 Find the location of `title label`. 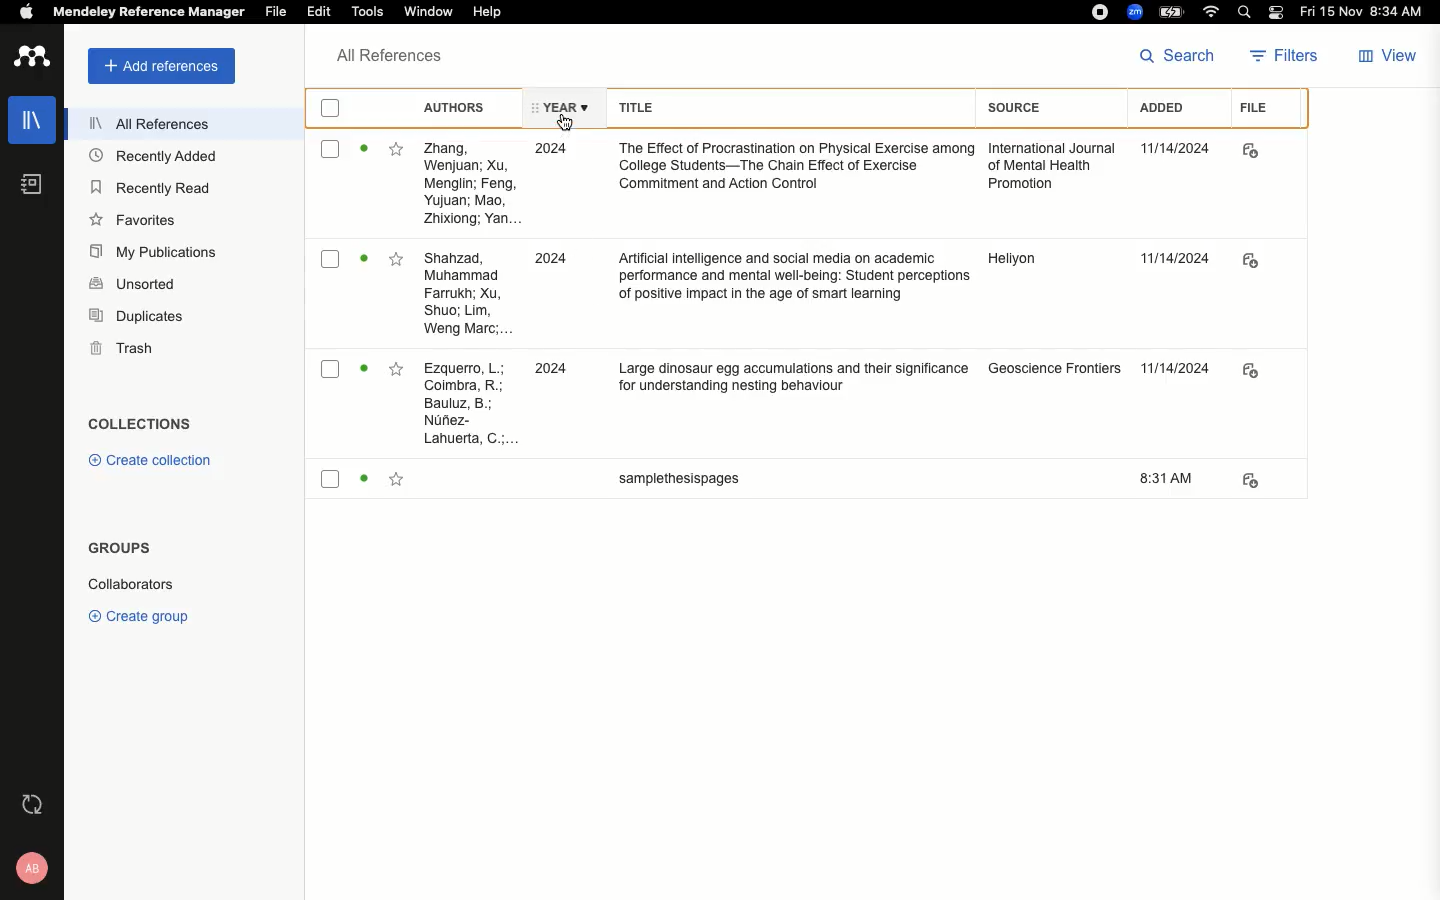

title label is located at coordinates (780, 105).